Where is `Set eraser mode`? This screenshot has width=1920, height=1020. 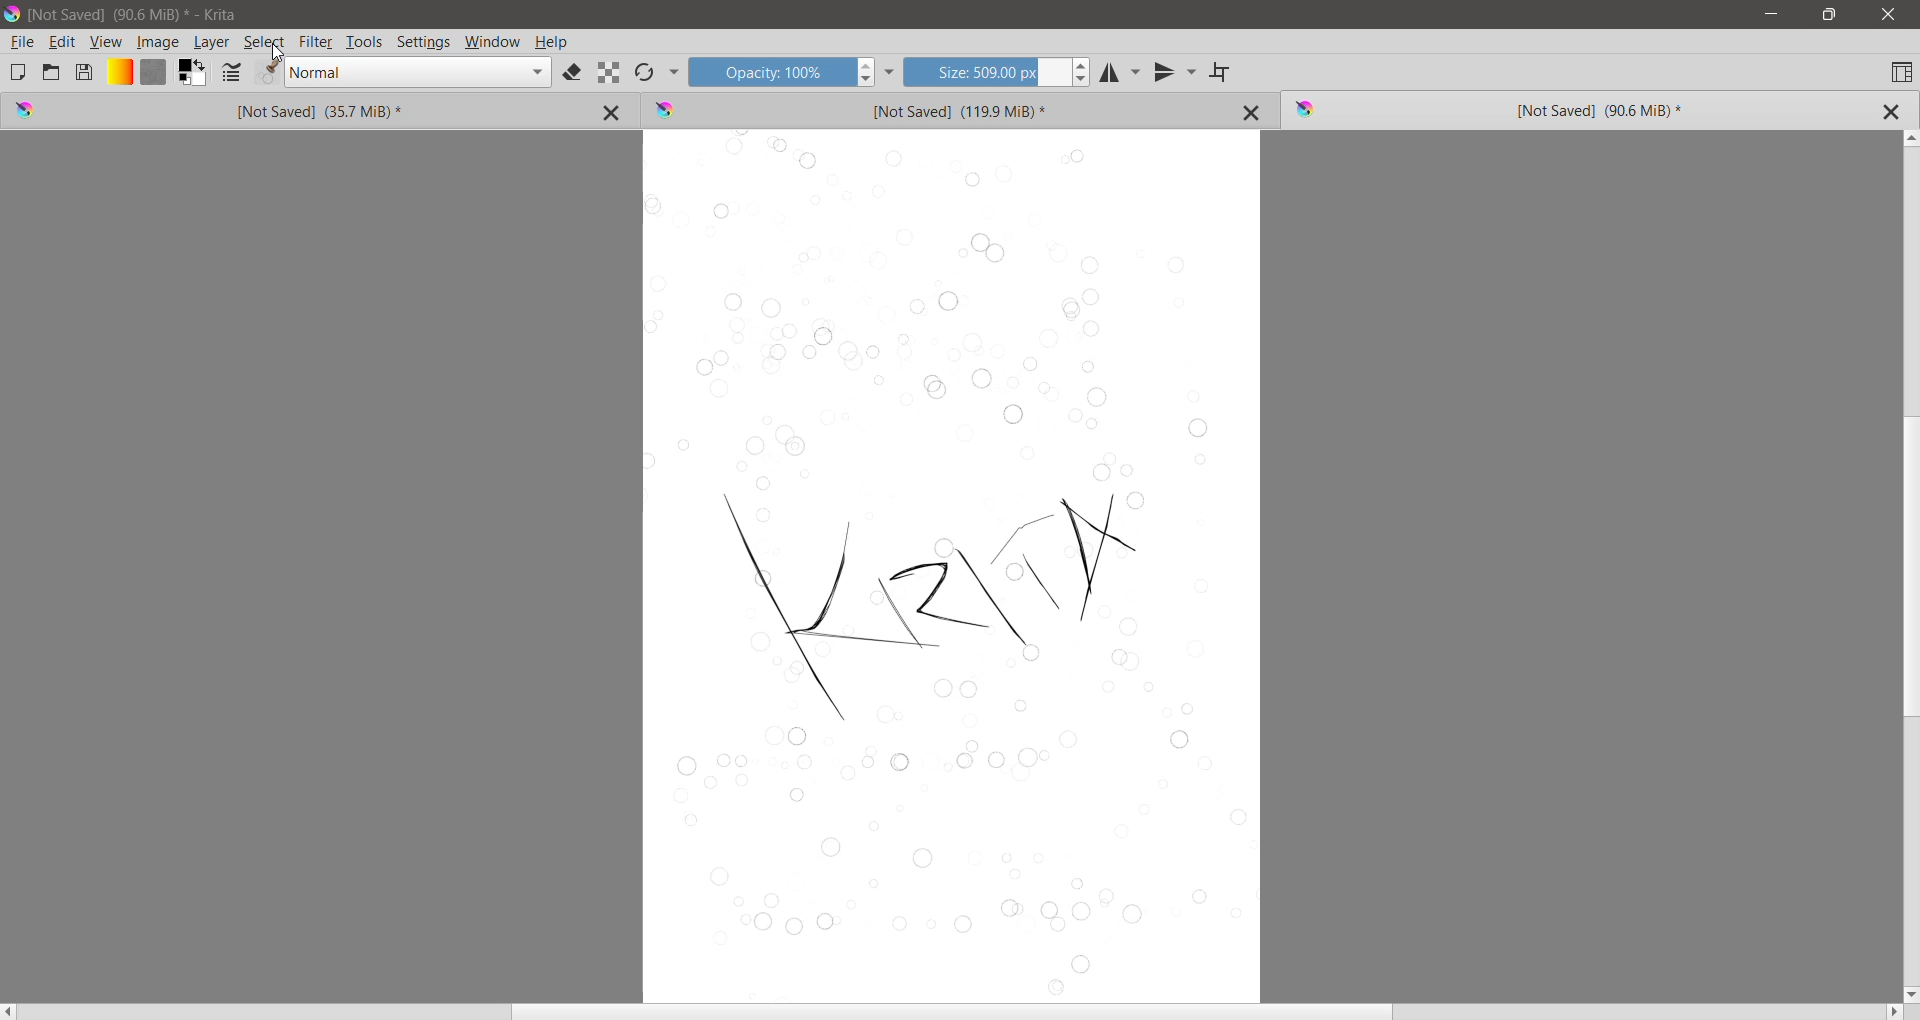
Set eraser mode is located at coordinates (574, 74).